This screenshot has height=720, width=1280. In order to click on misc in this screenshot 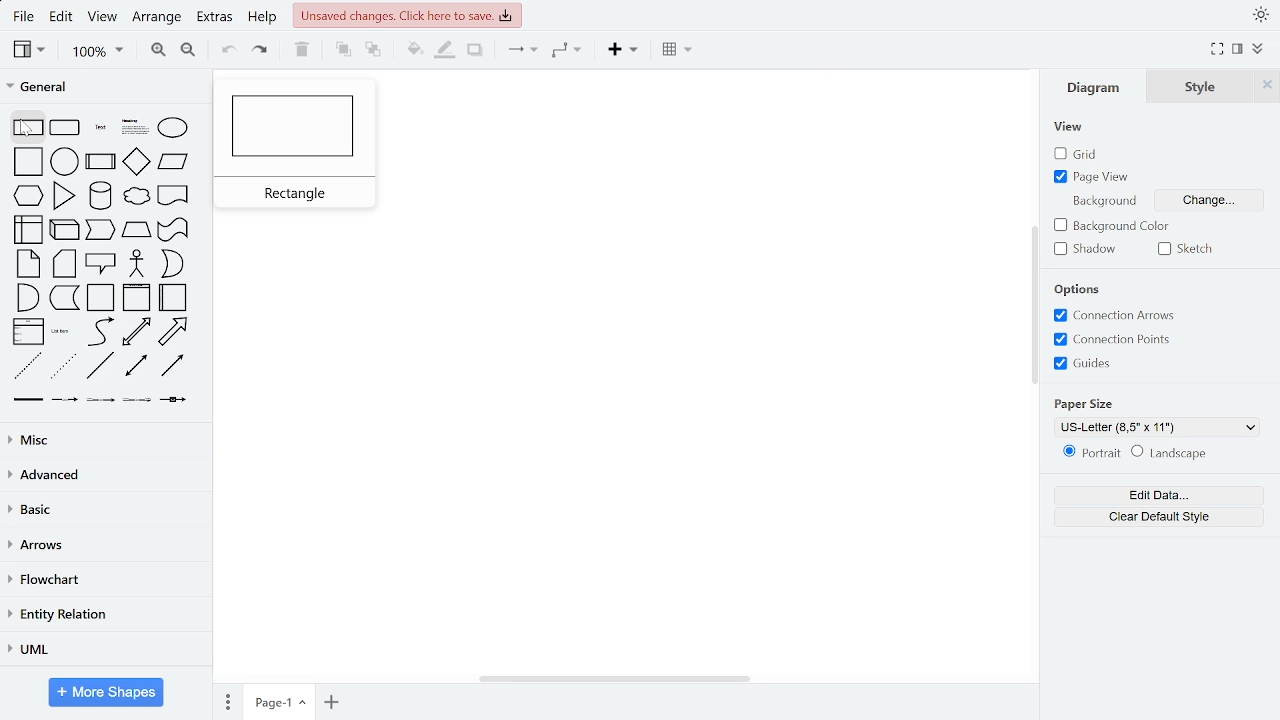, I will do `click(102, 439)`.